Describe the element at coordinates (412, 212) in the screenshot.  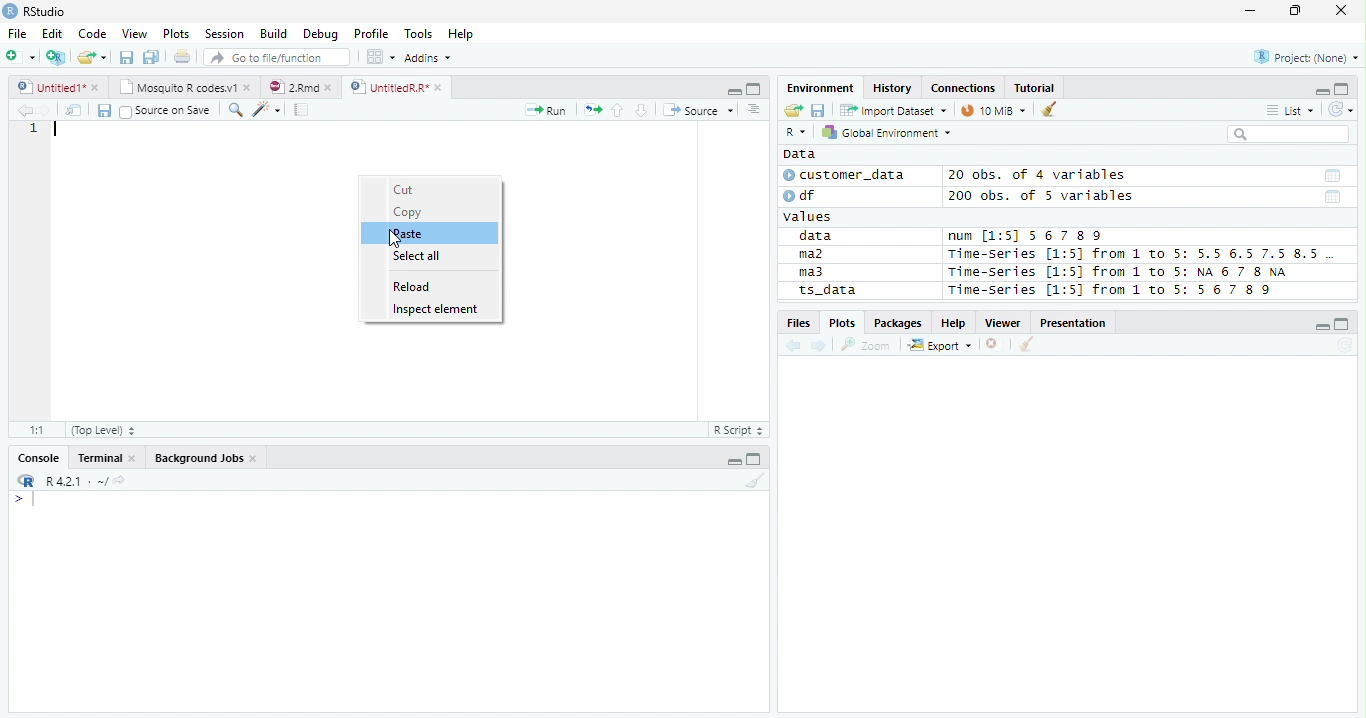
I see `Copy` at that location.